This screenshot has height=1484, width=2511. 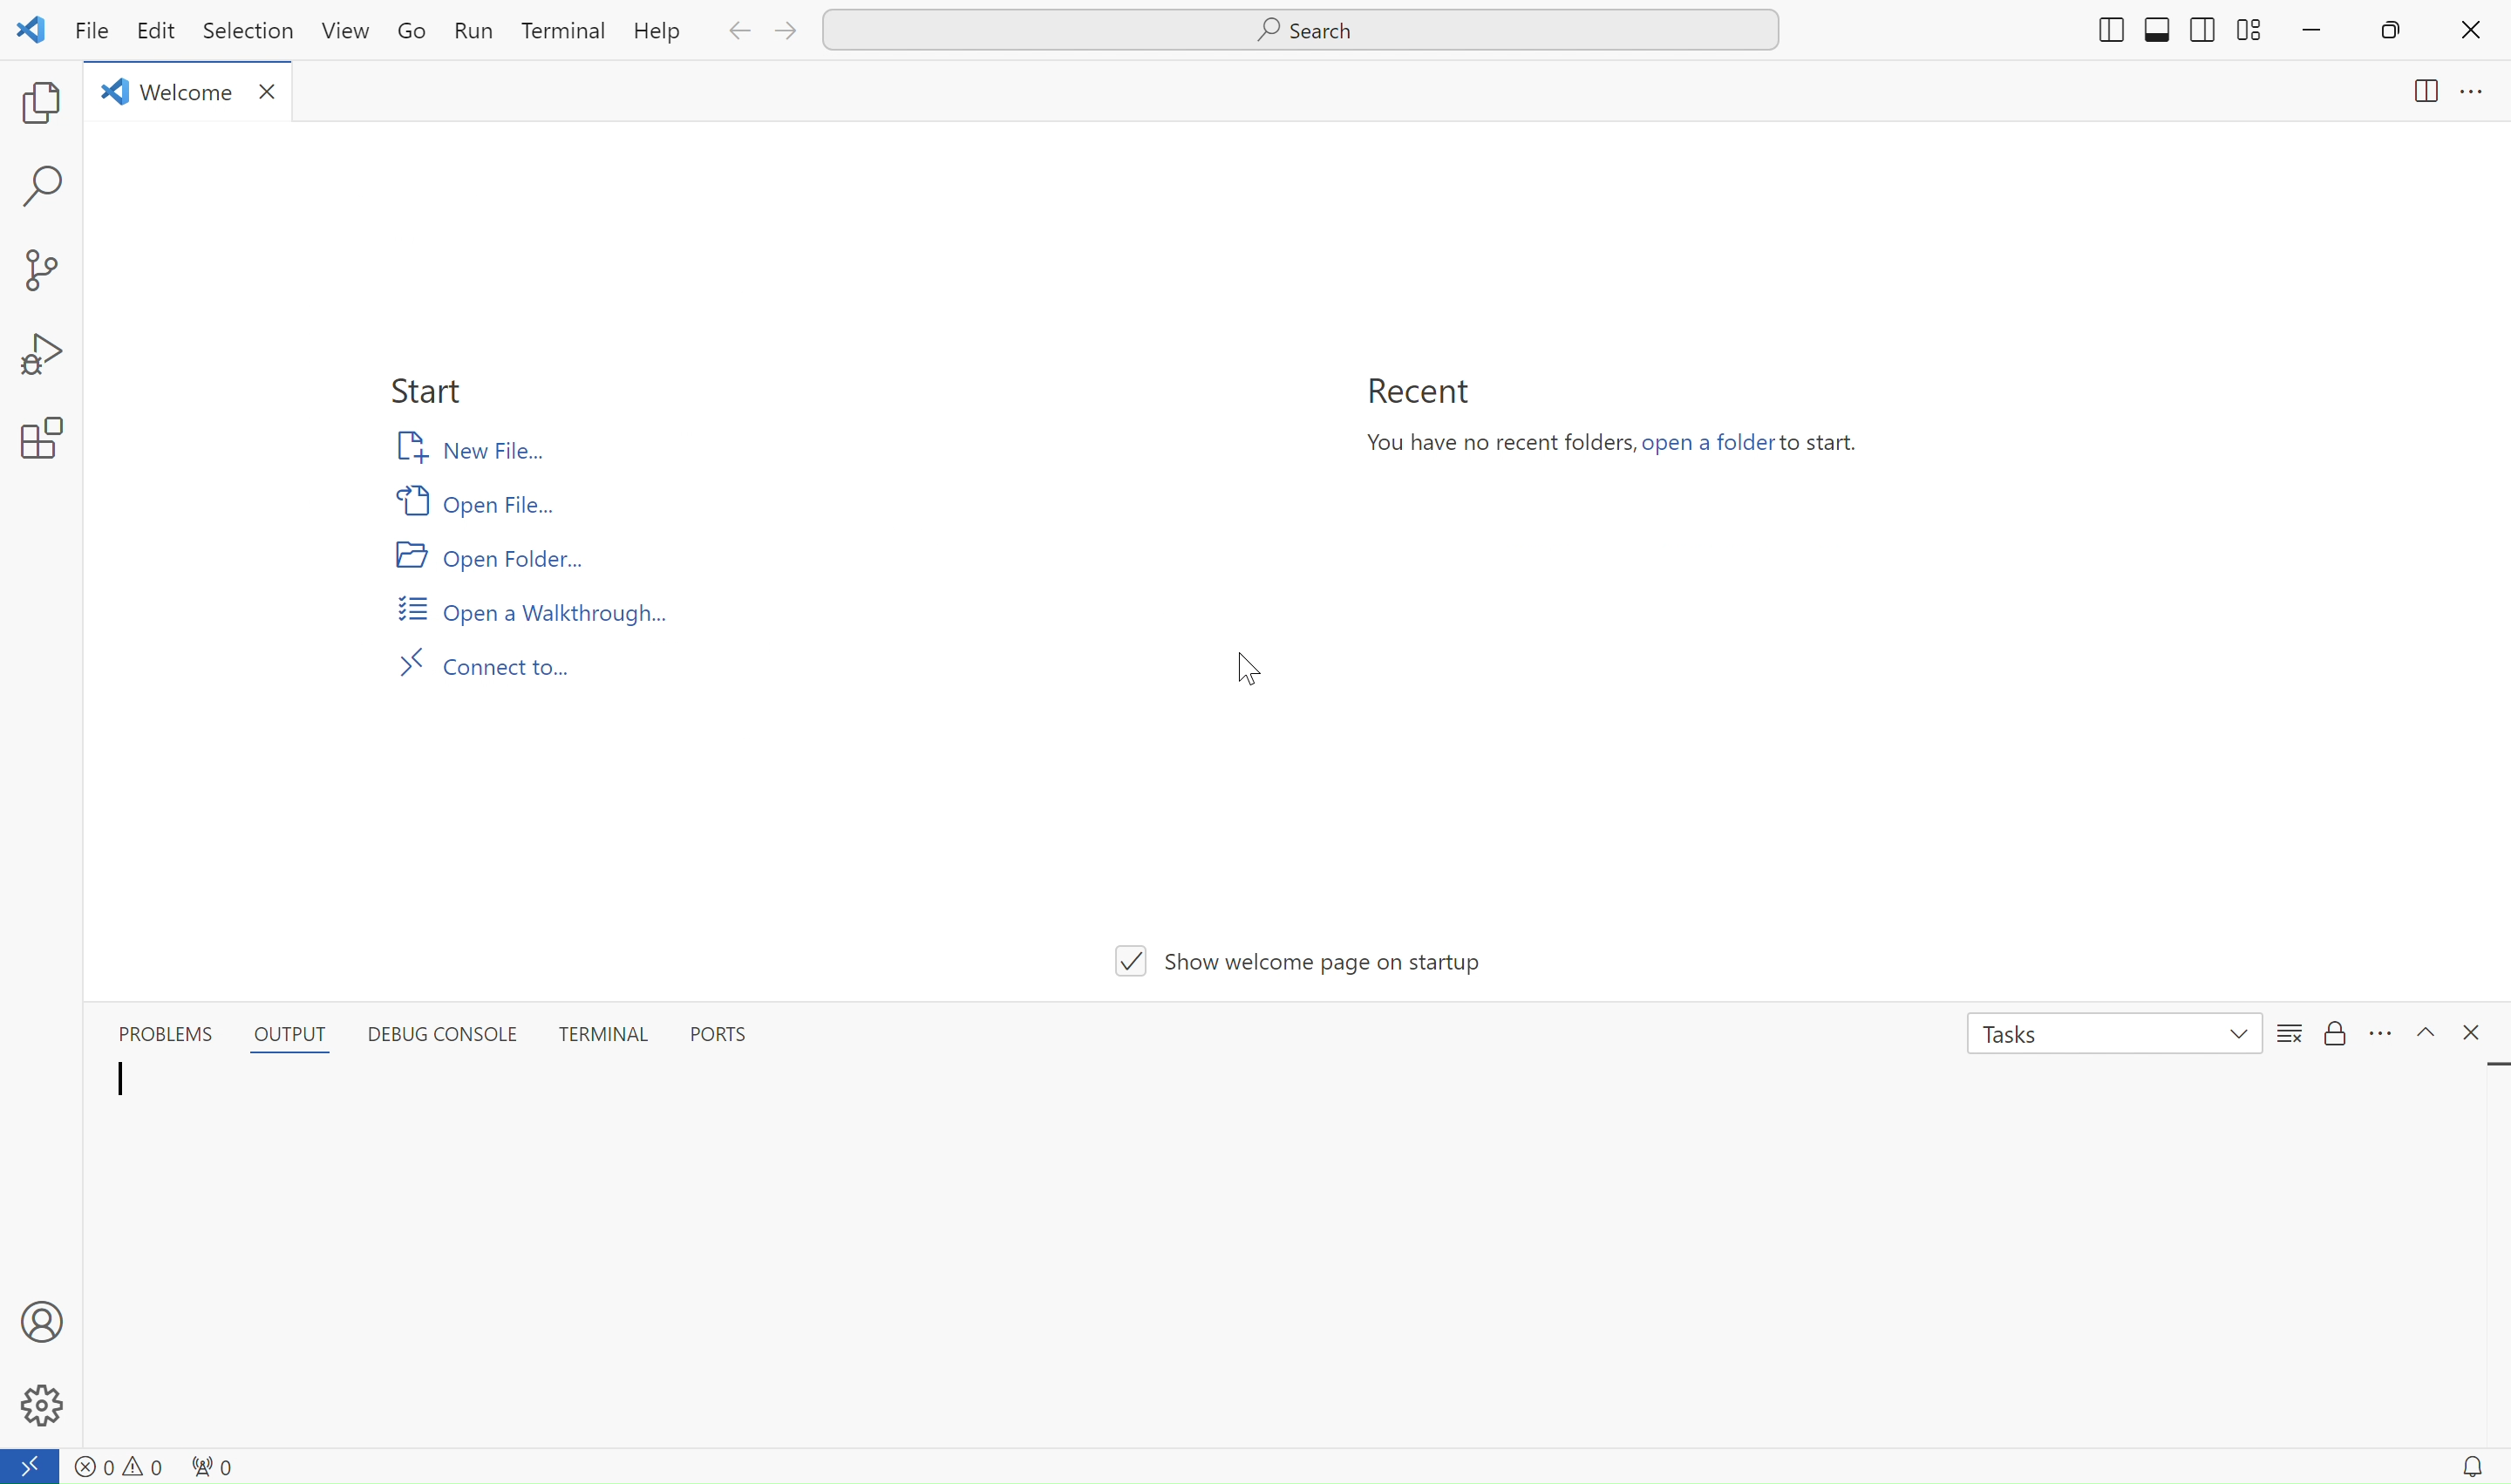 What do you see at coordinates (274, 97) in the screenshot?
I see `close` at bounding box center [274, 97].